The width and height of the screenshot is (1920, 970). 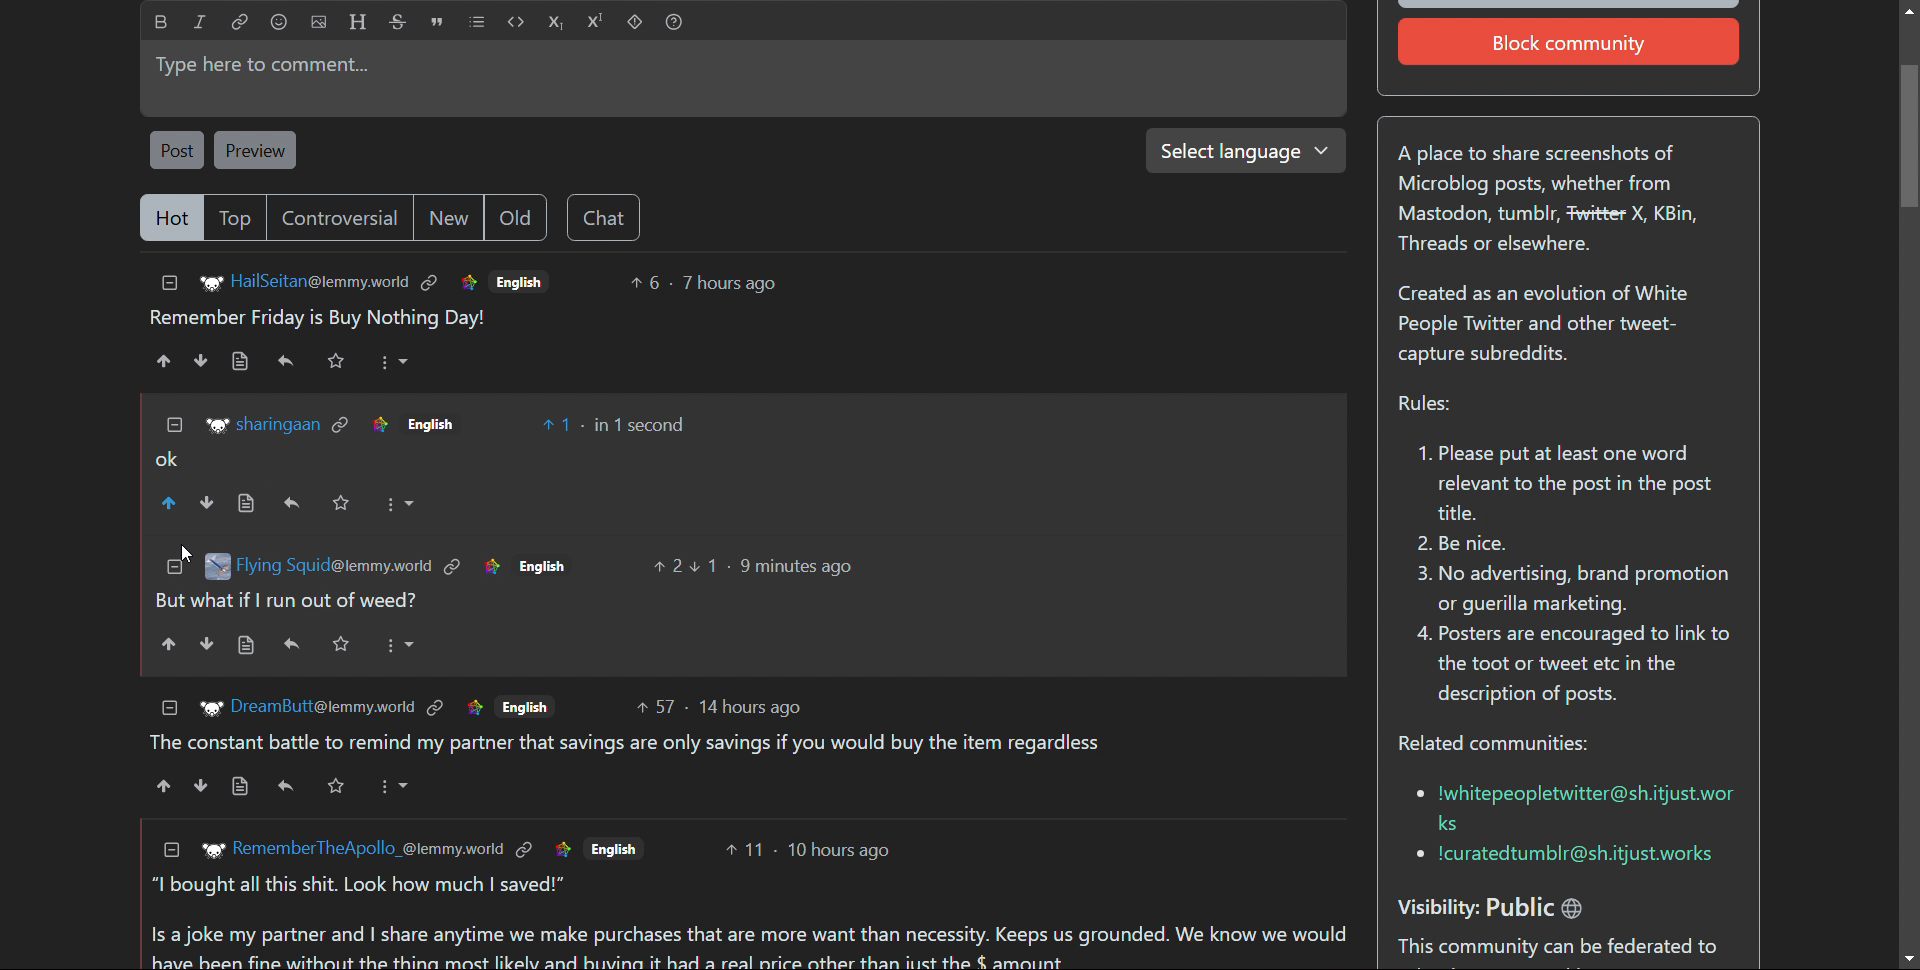 What do you see at coordinates (287, 360) in the screenshot?
I see `reply` at bounding box center [287, 360].